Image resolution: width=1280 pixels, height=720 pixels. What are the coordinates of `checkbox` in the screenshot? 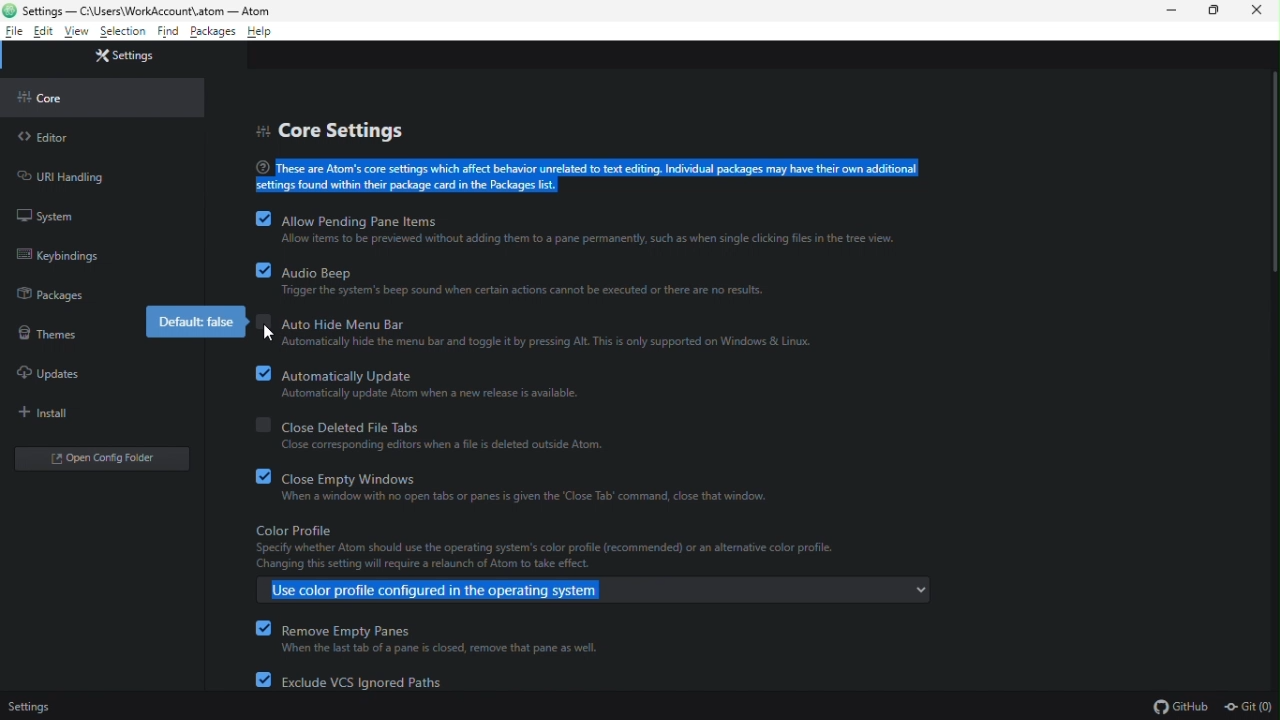 It's located at (254, 681).